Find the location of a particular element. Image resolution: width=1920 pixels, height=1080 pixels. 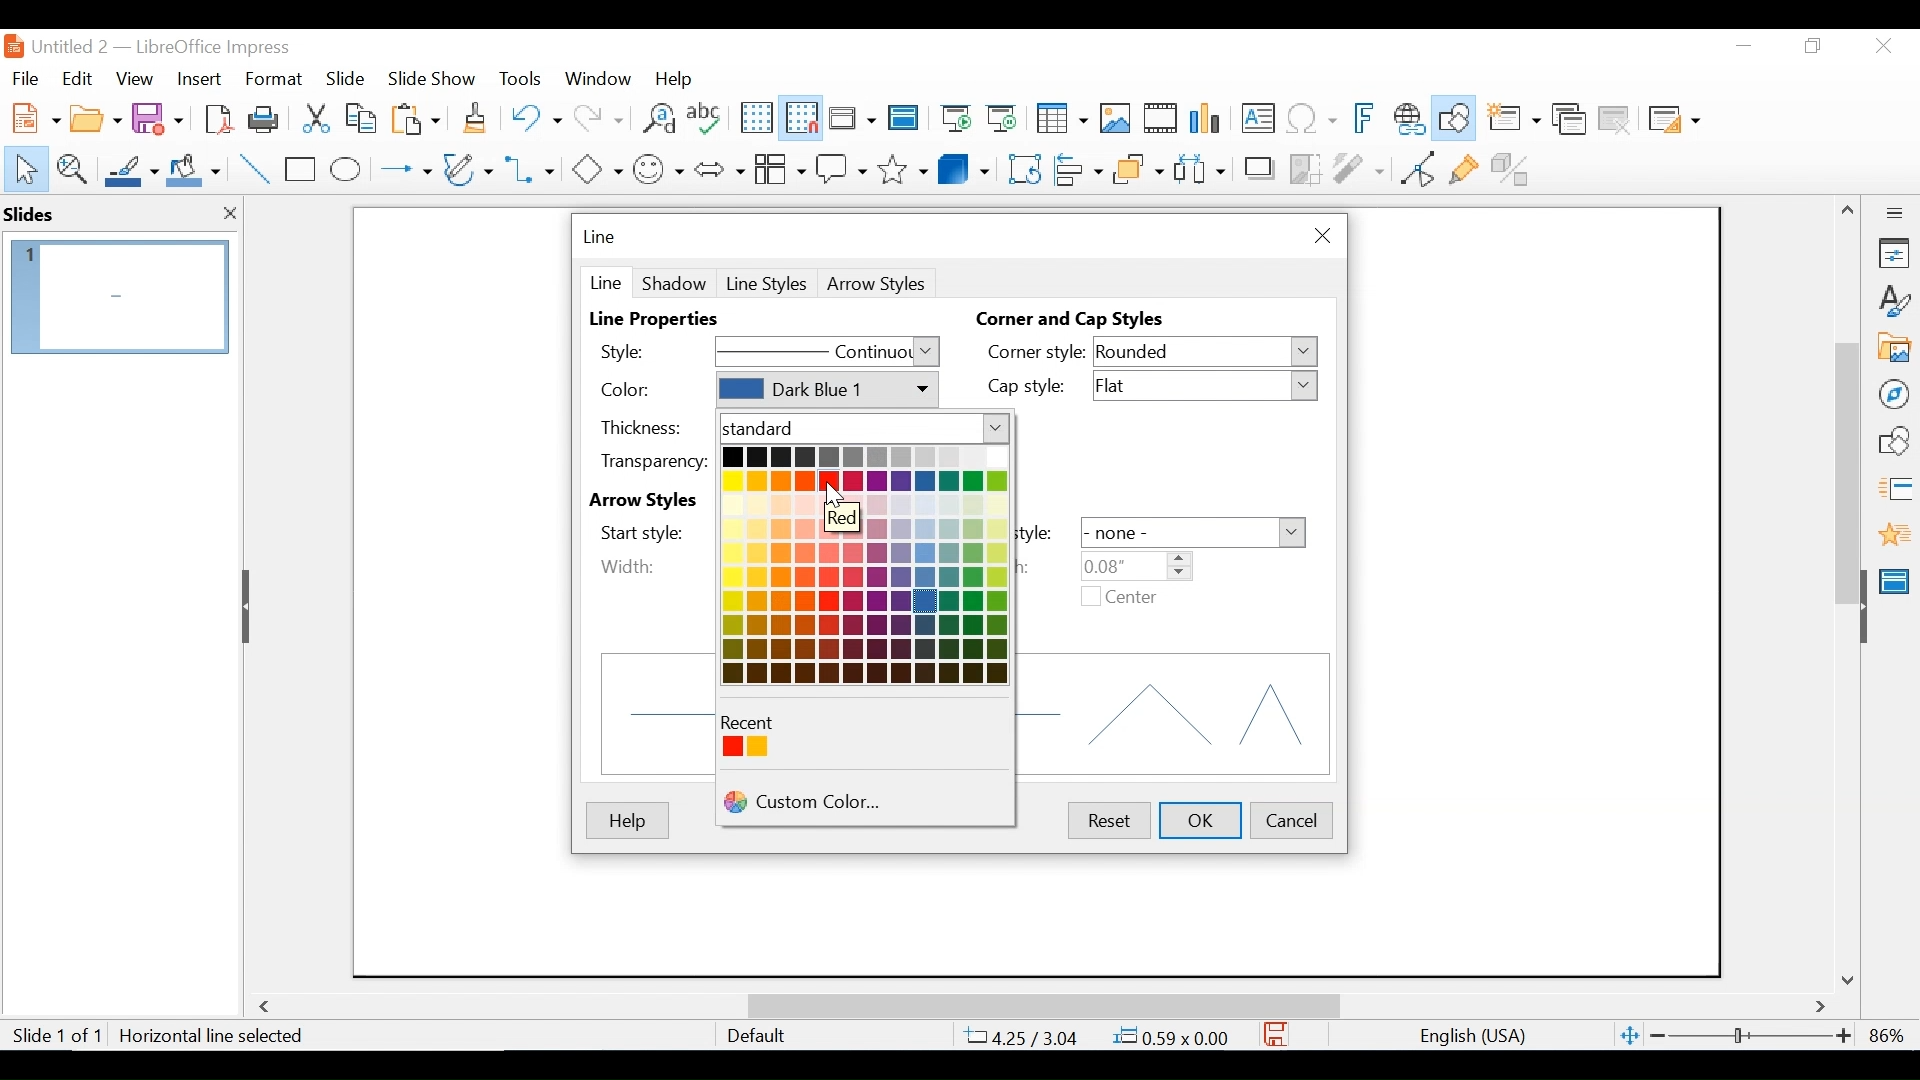

Print is located at coordinates (265, 118).